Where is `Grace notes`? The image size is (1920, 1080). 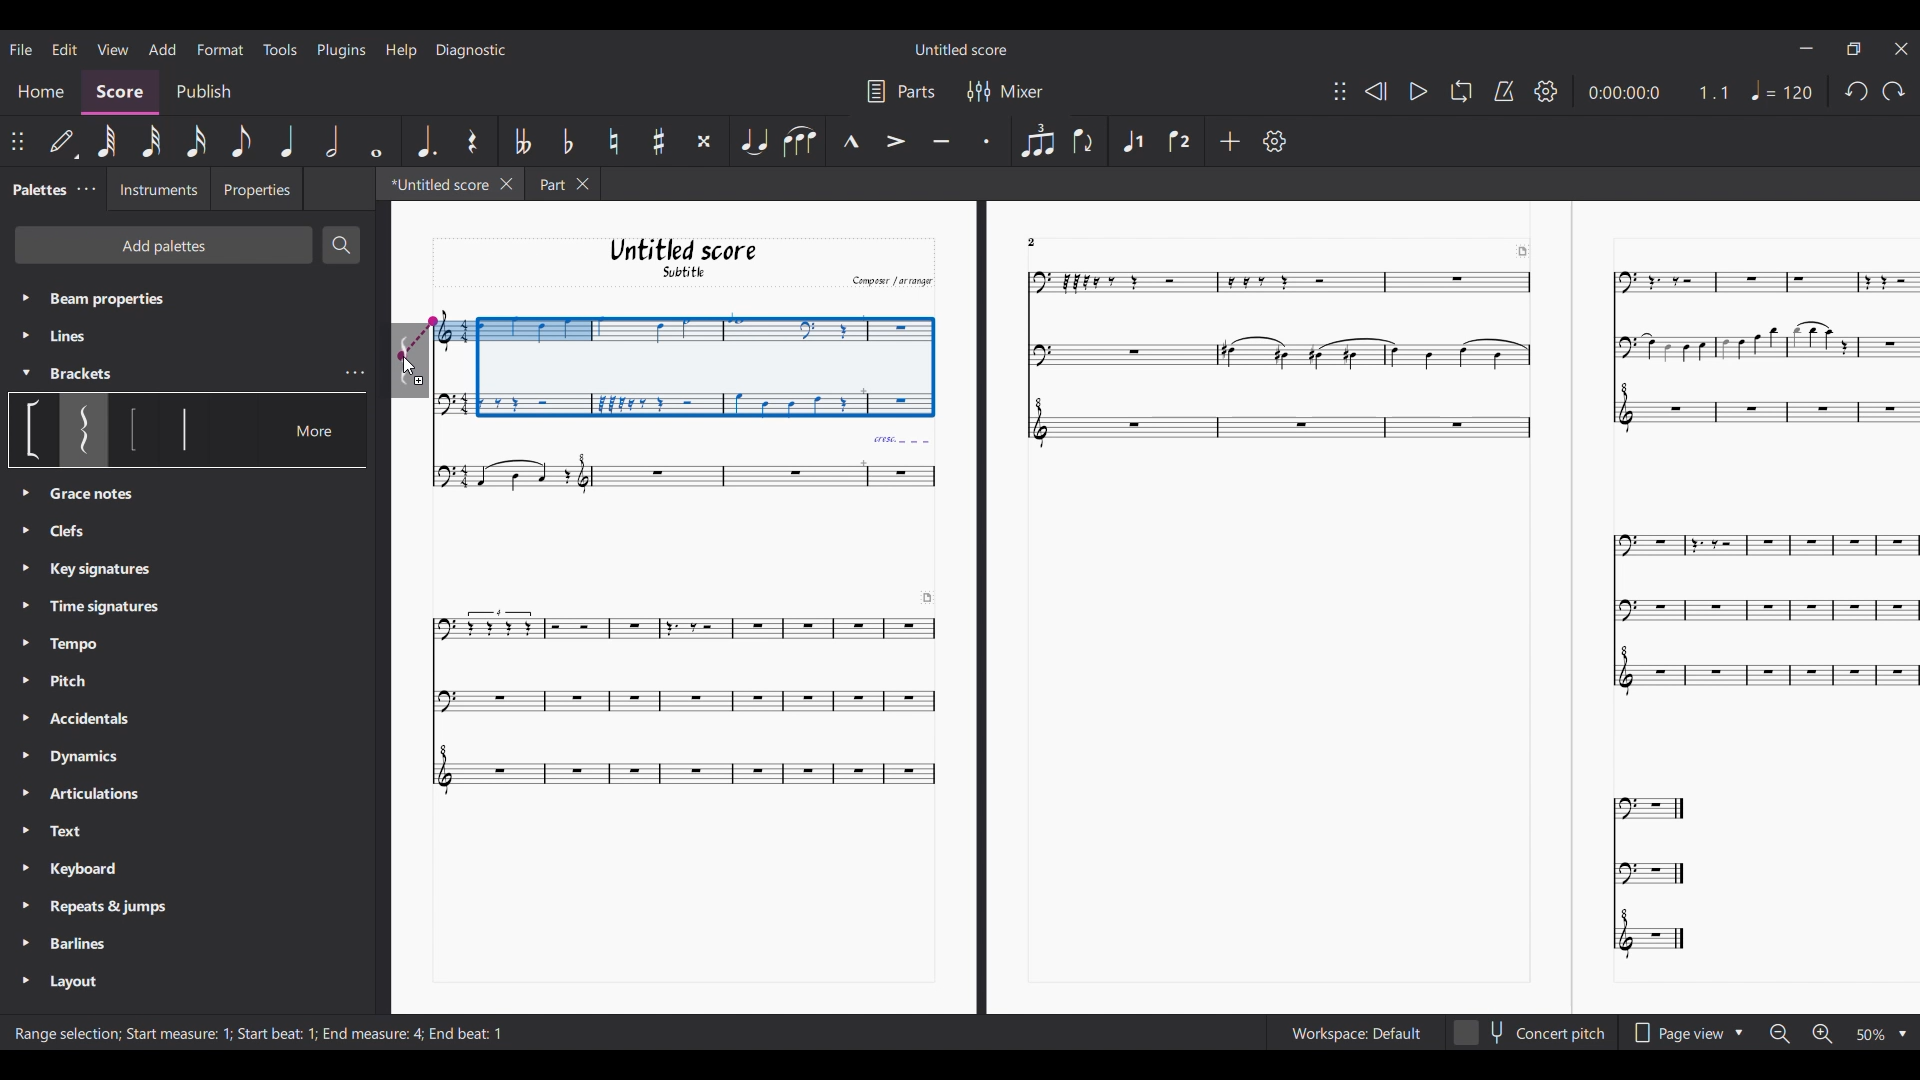 Grace notes is located at coordinates (75, 532).